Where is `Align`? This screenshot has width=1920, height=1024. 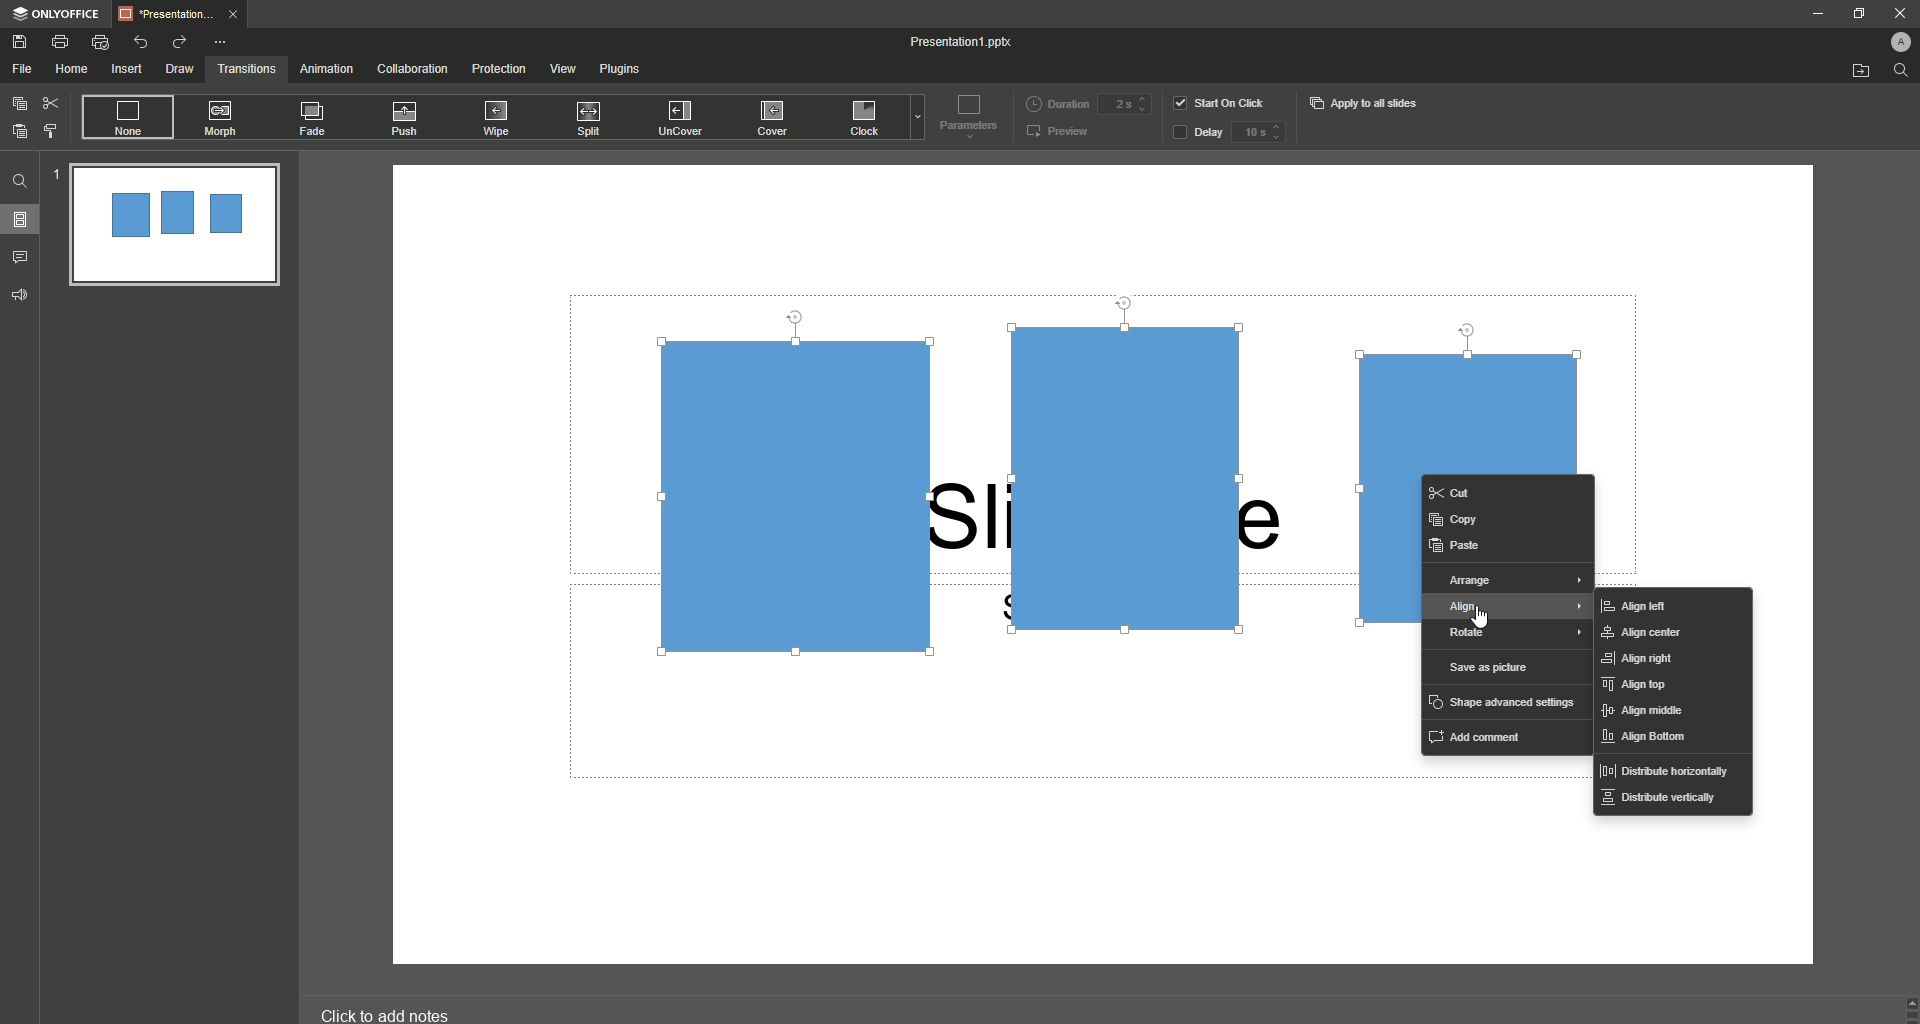 Align is located at coordinates (1509, 609).